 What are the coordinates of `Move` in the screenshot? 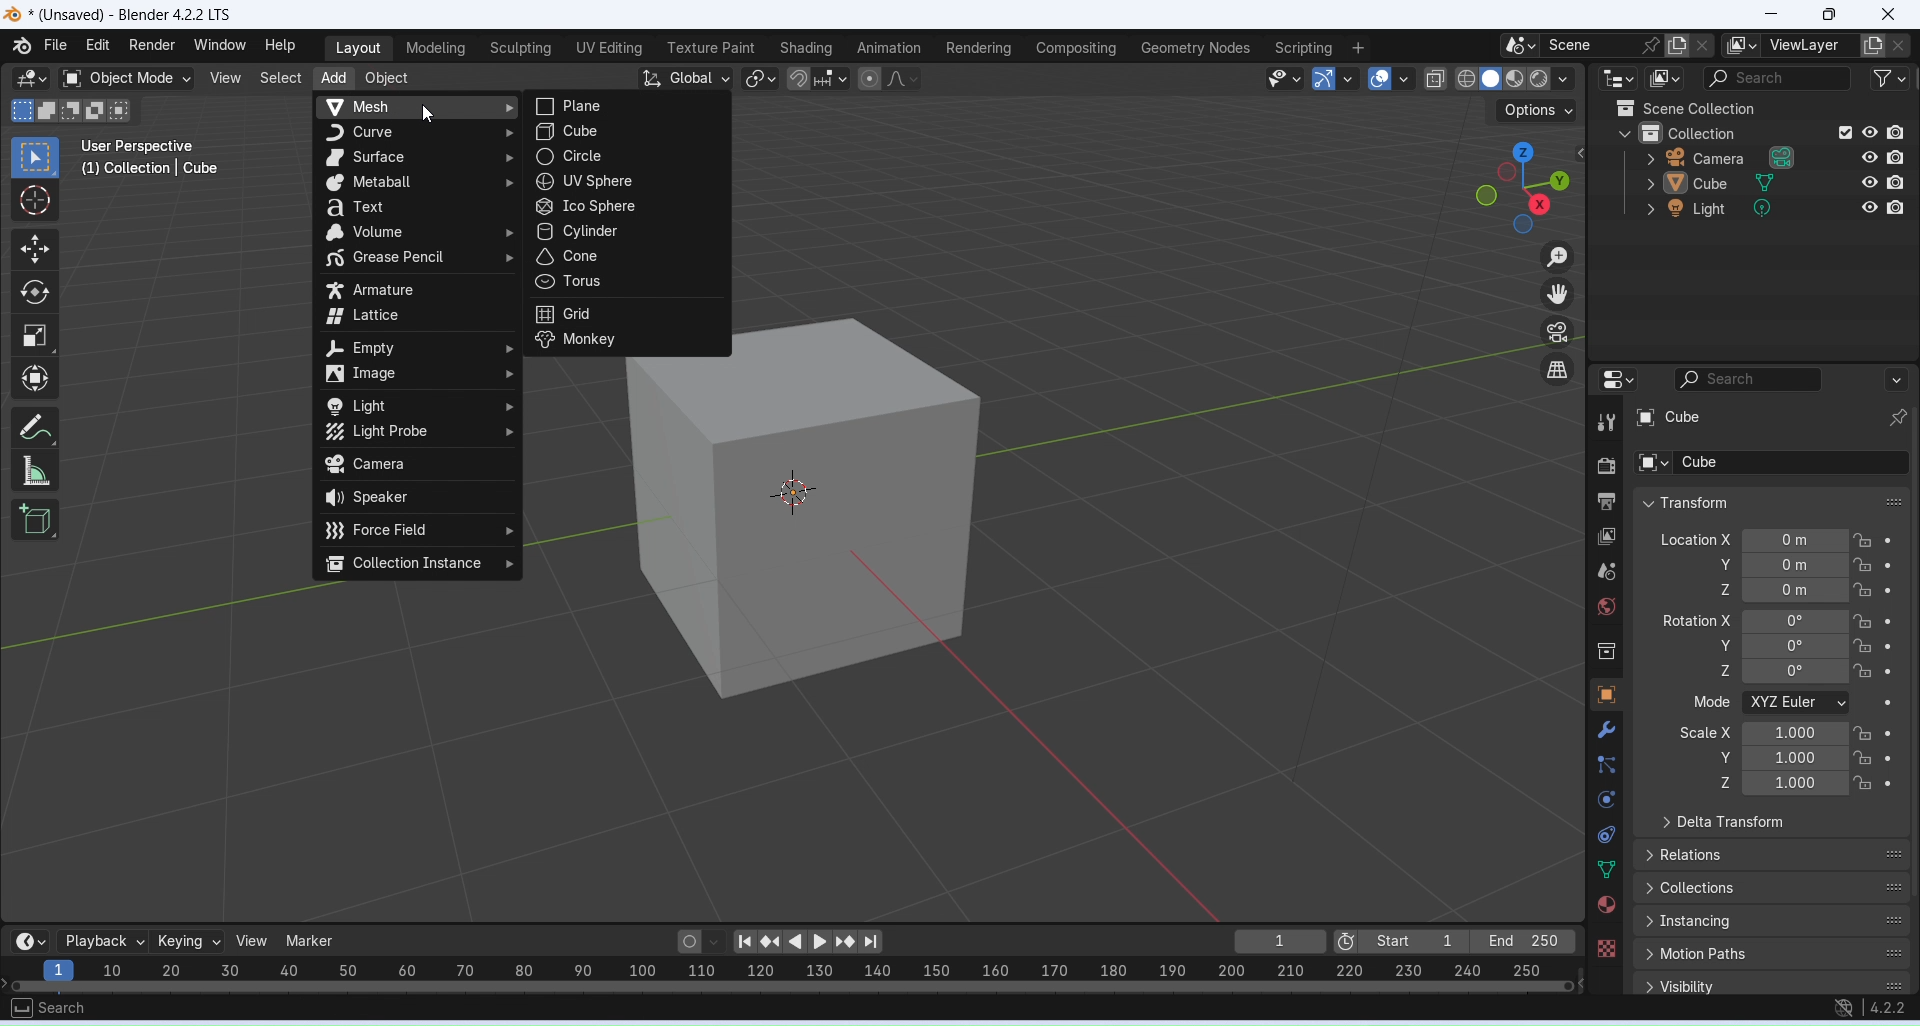 It's located at (34, 250).